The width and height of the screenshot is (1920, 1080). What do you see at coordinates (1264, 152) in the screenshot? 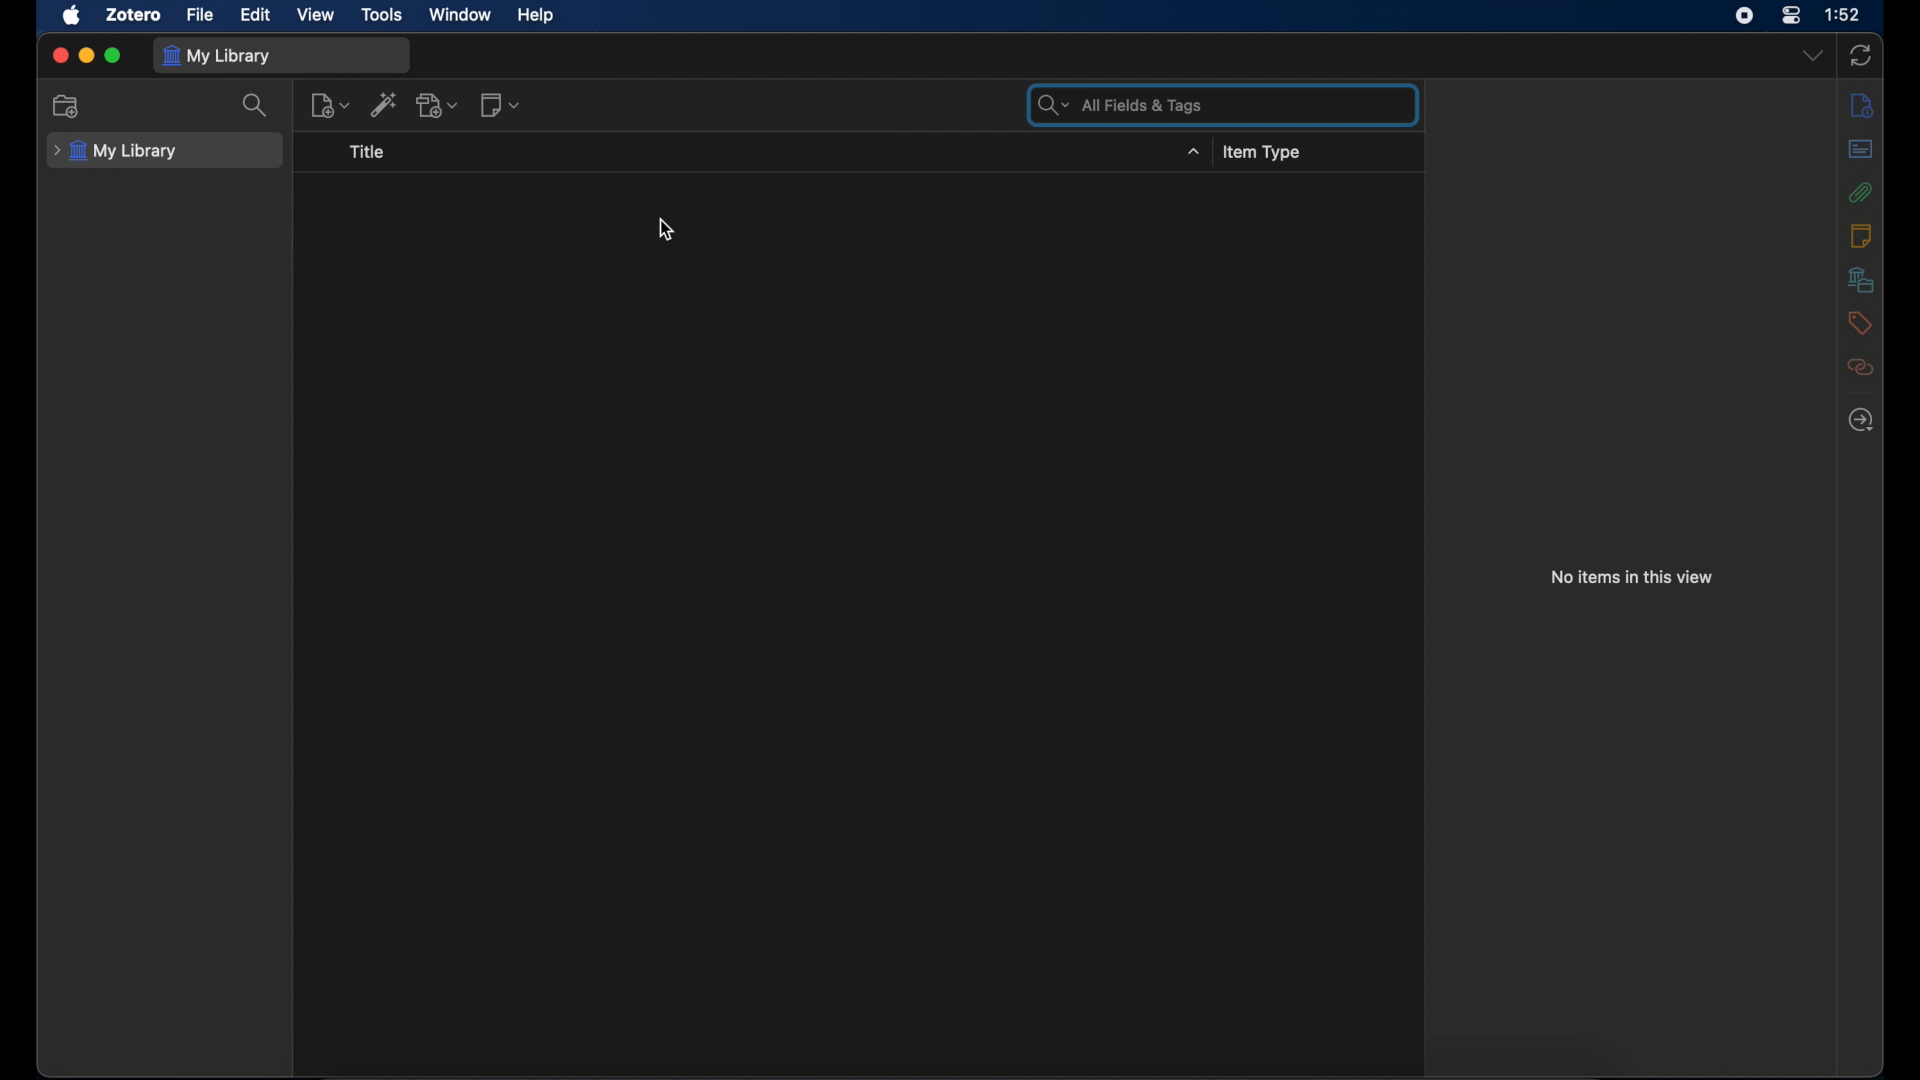
I see `item type` at bounding box center [1264, 152].